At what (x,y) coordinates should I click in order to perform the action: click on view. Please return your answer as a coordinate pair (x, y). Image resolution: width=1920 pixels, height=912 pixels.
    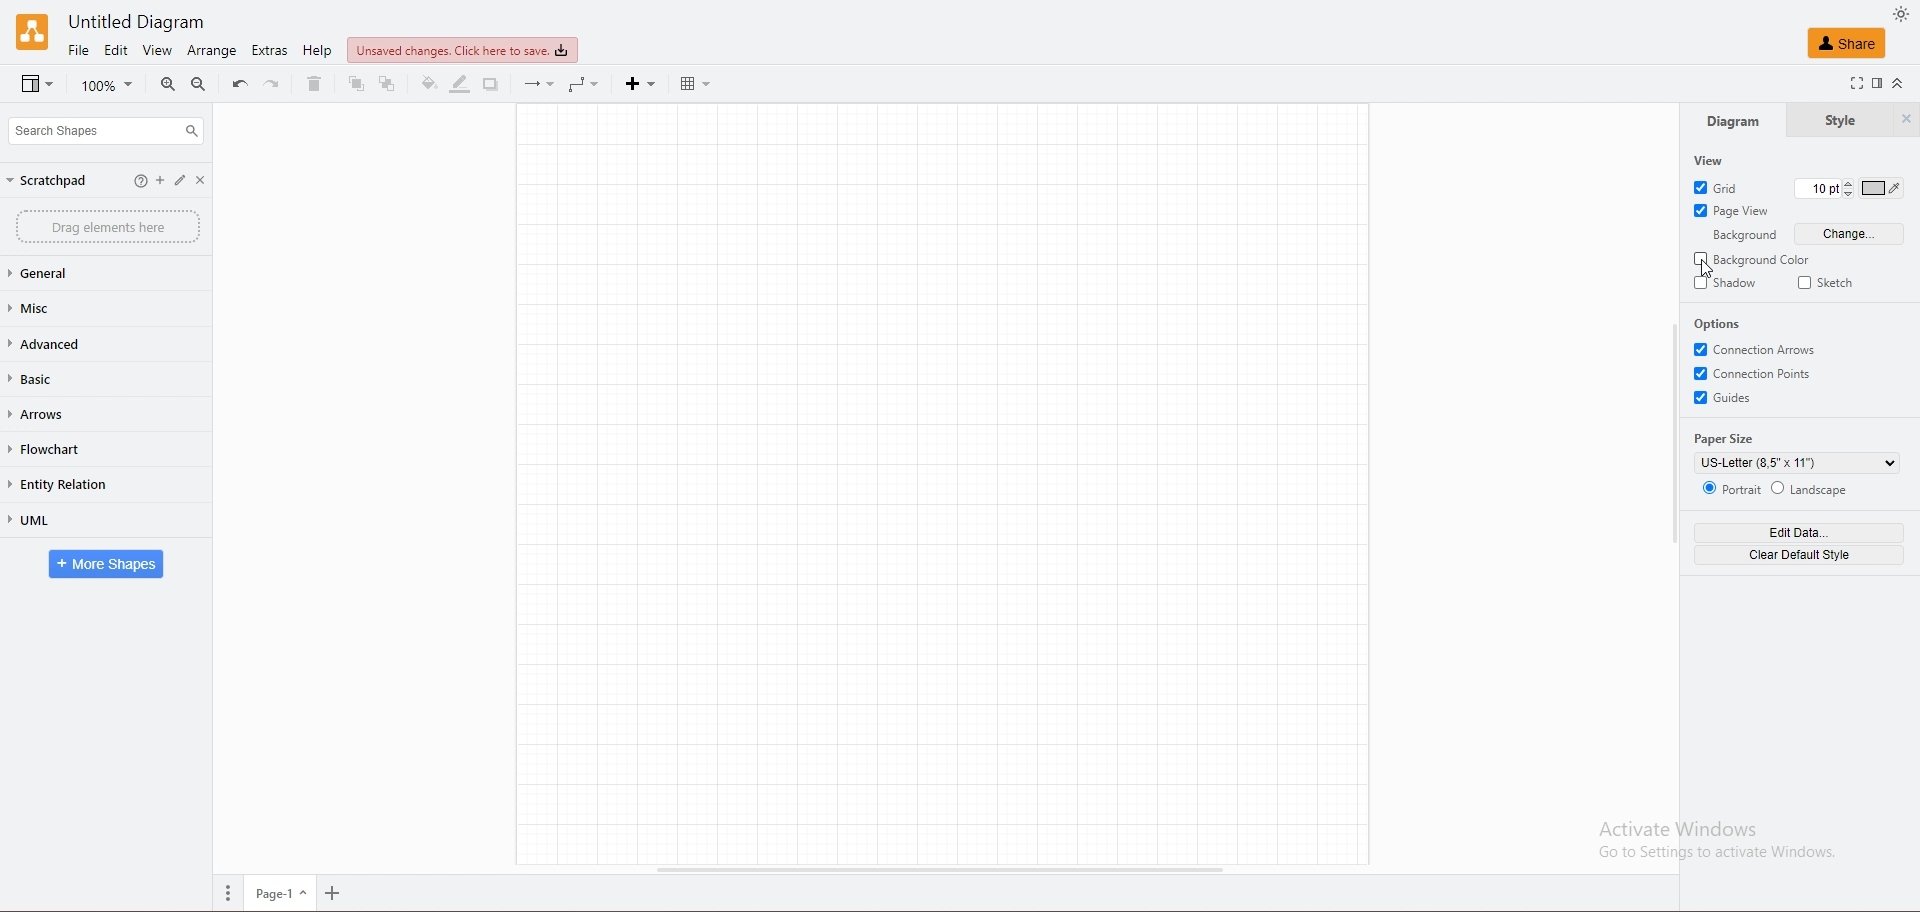
    Looking at the image, I should click on (156, 50).